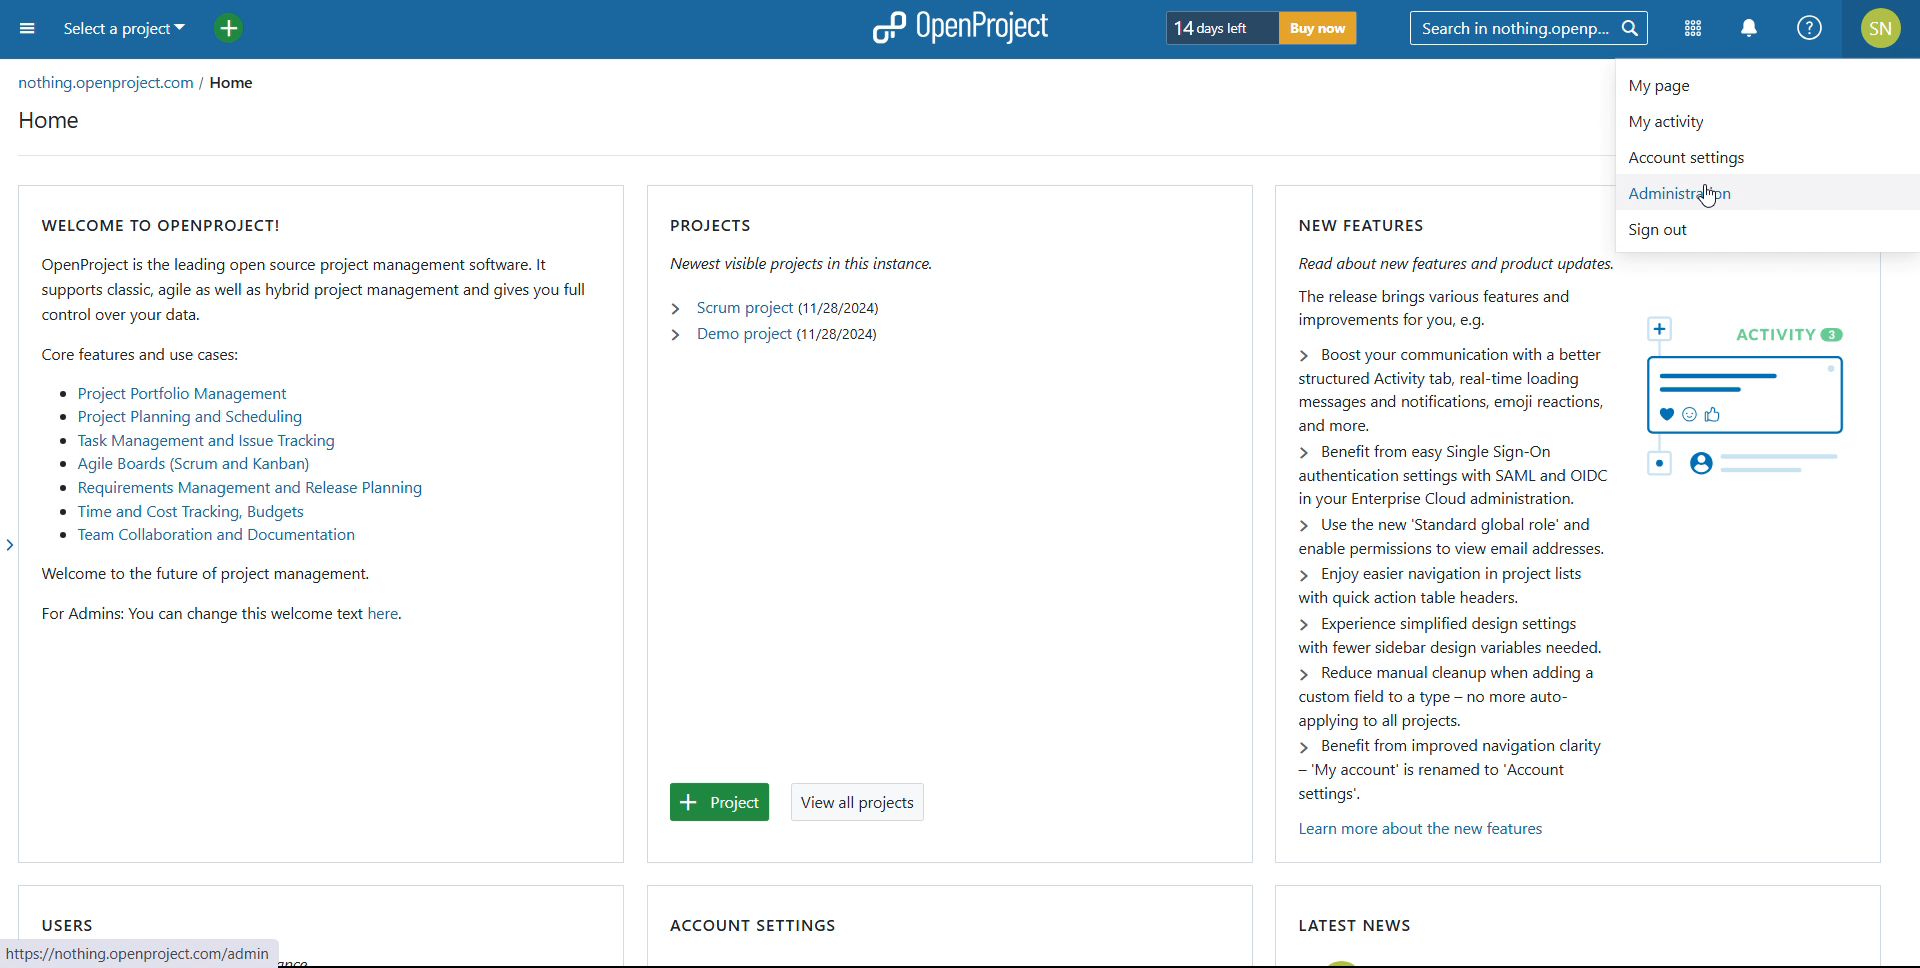 Image resolution: width=1920 pixels, height=968 pixels. I want to click on days left of trial, so click(1217, 27).